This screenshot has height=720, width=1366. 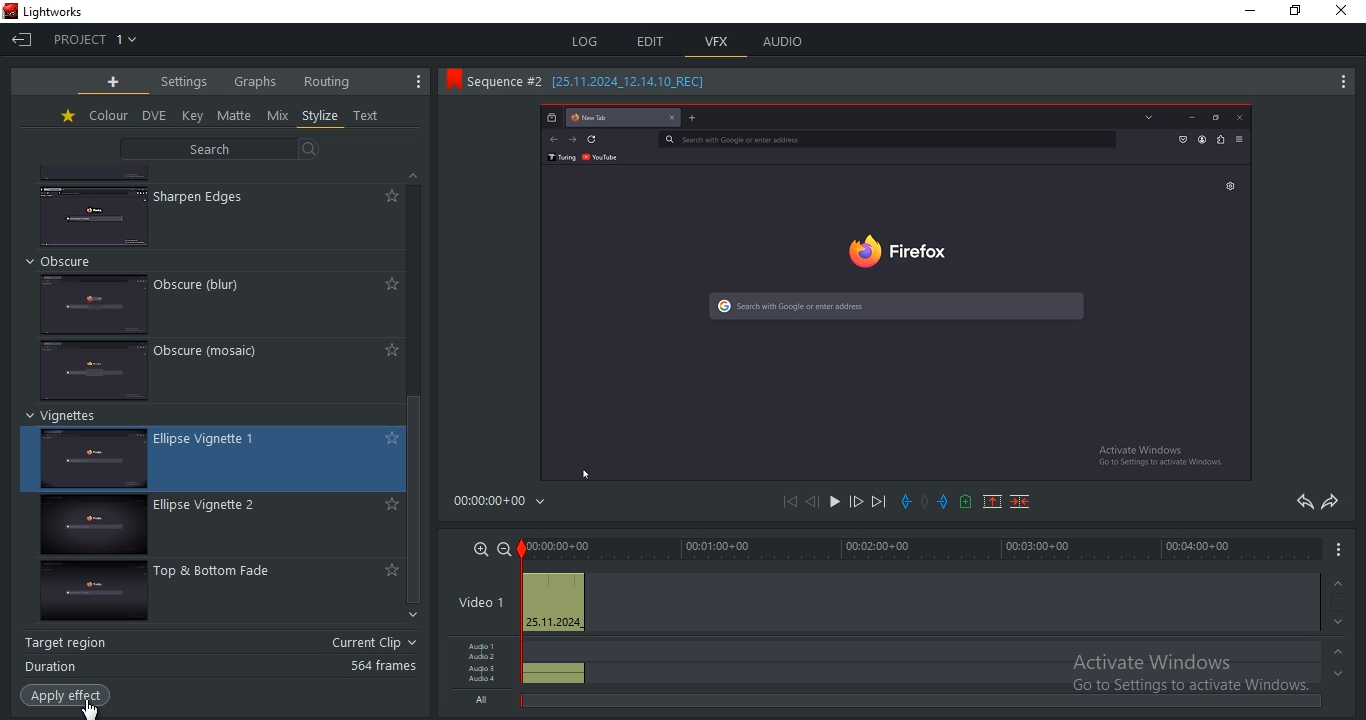 I want to click on Sequence information, so click(x=596, y=83).